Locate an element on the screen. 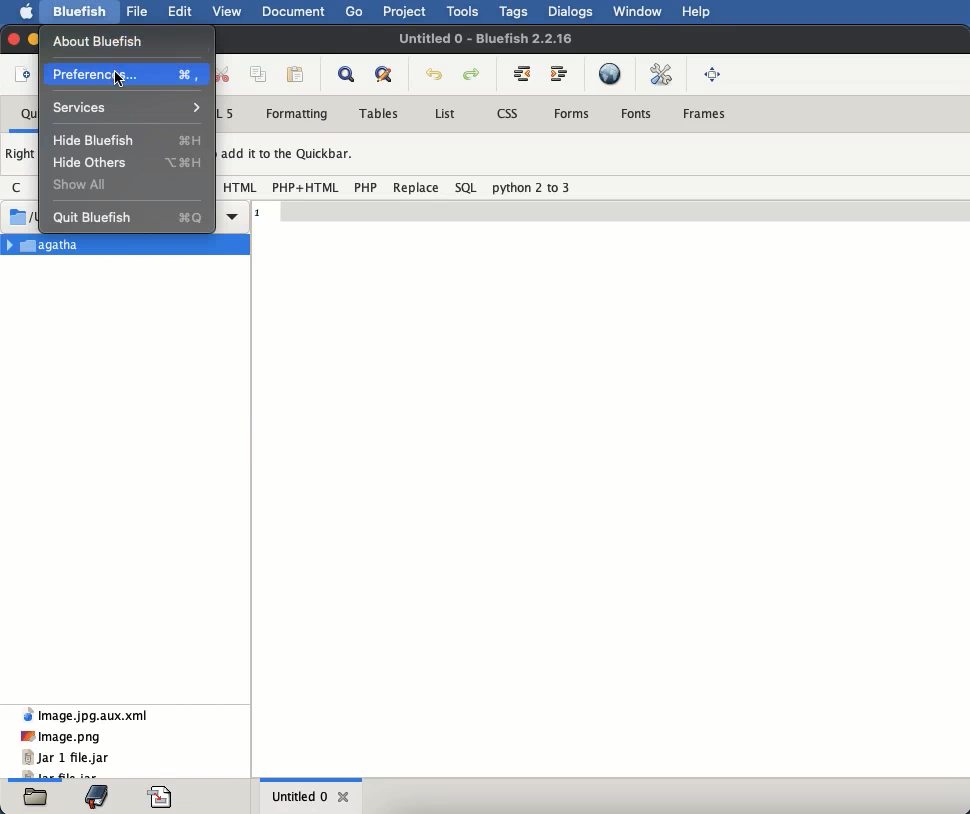 The height and width of the screenshot is (814, 970). indent is located at coordinates (563, 73).